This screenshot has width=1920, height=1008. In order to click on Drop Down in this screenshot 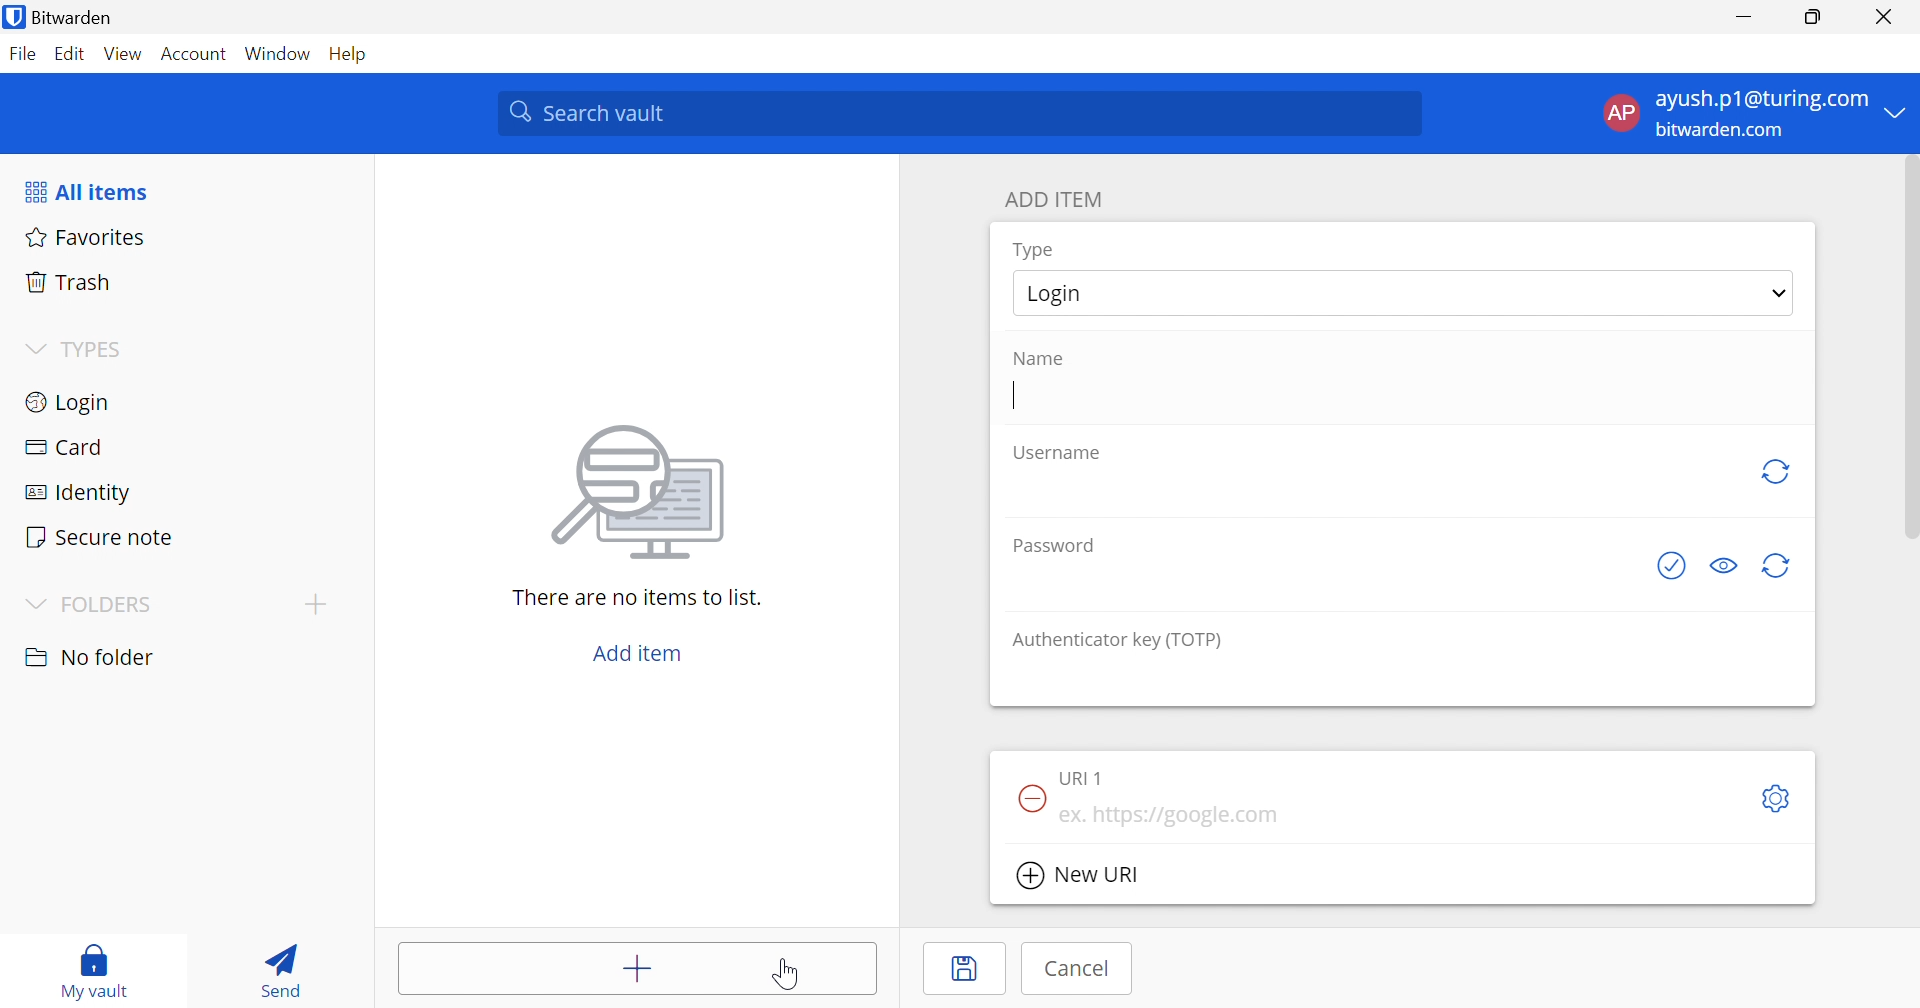, I will do `click(1897, 111)`.